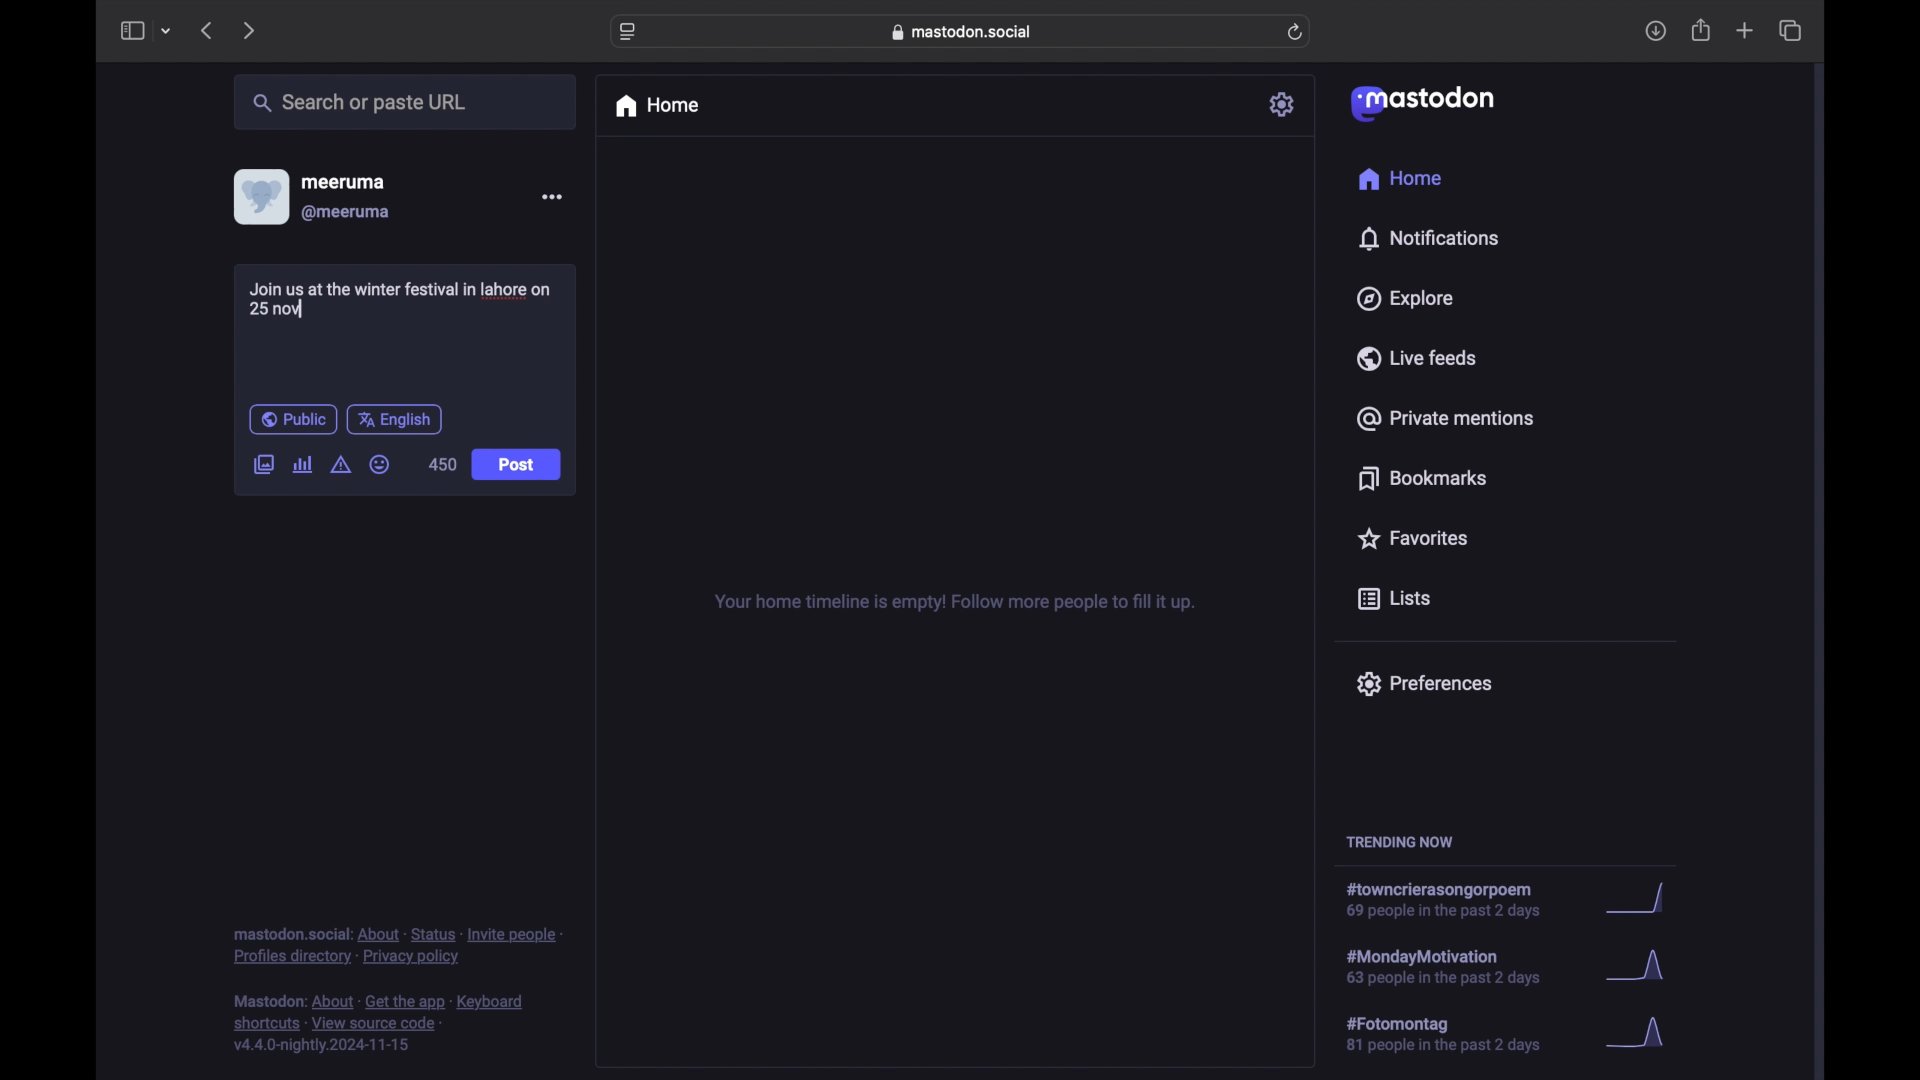 The width and height of the screenshot is (1920, 1080). I want to click on display picture, so click(259, 196).